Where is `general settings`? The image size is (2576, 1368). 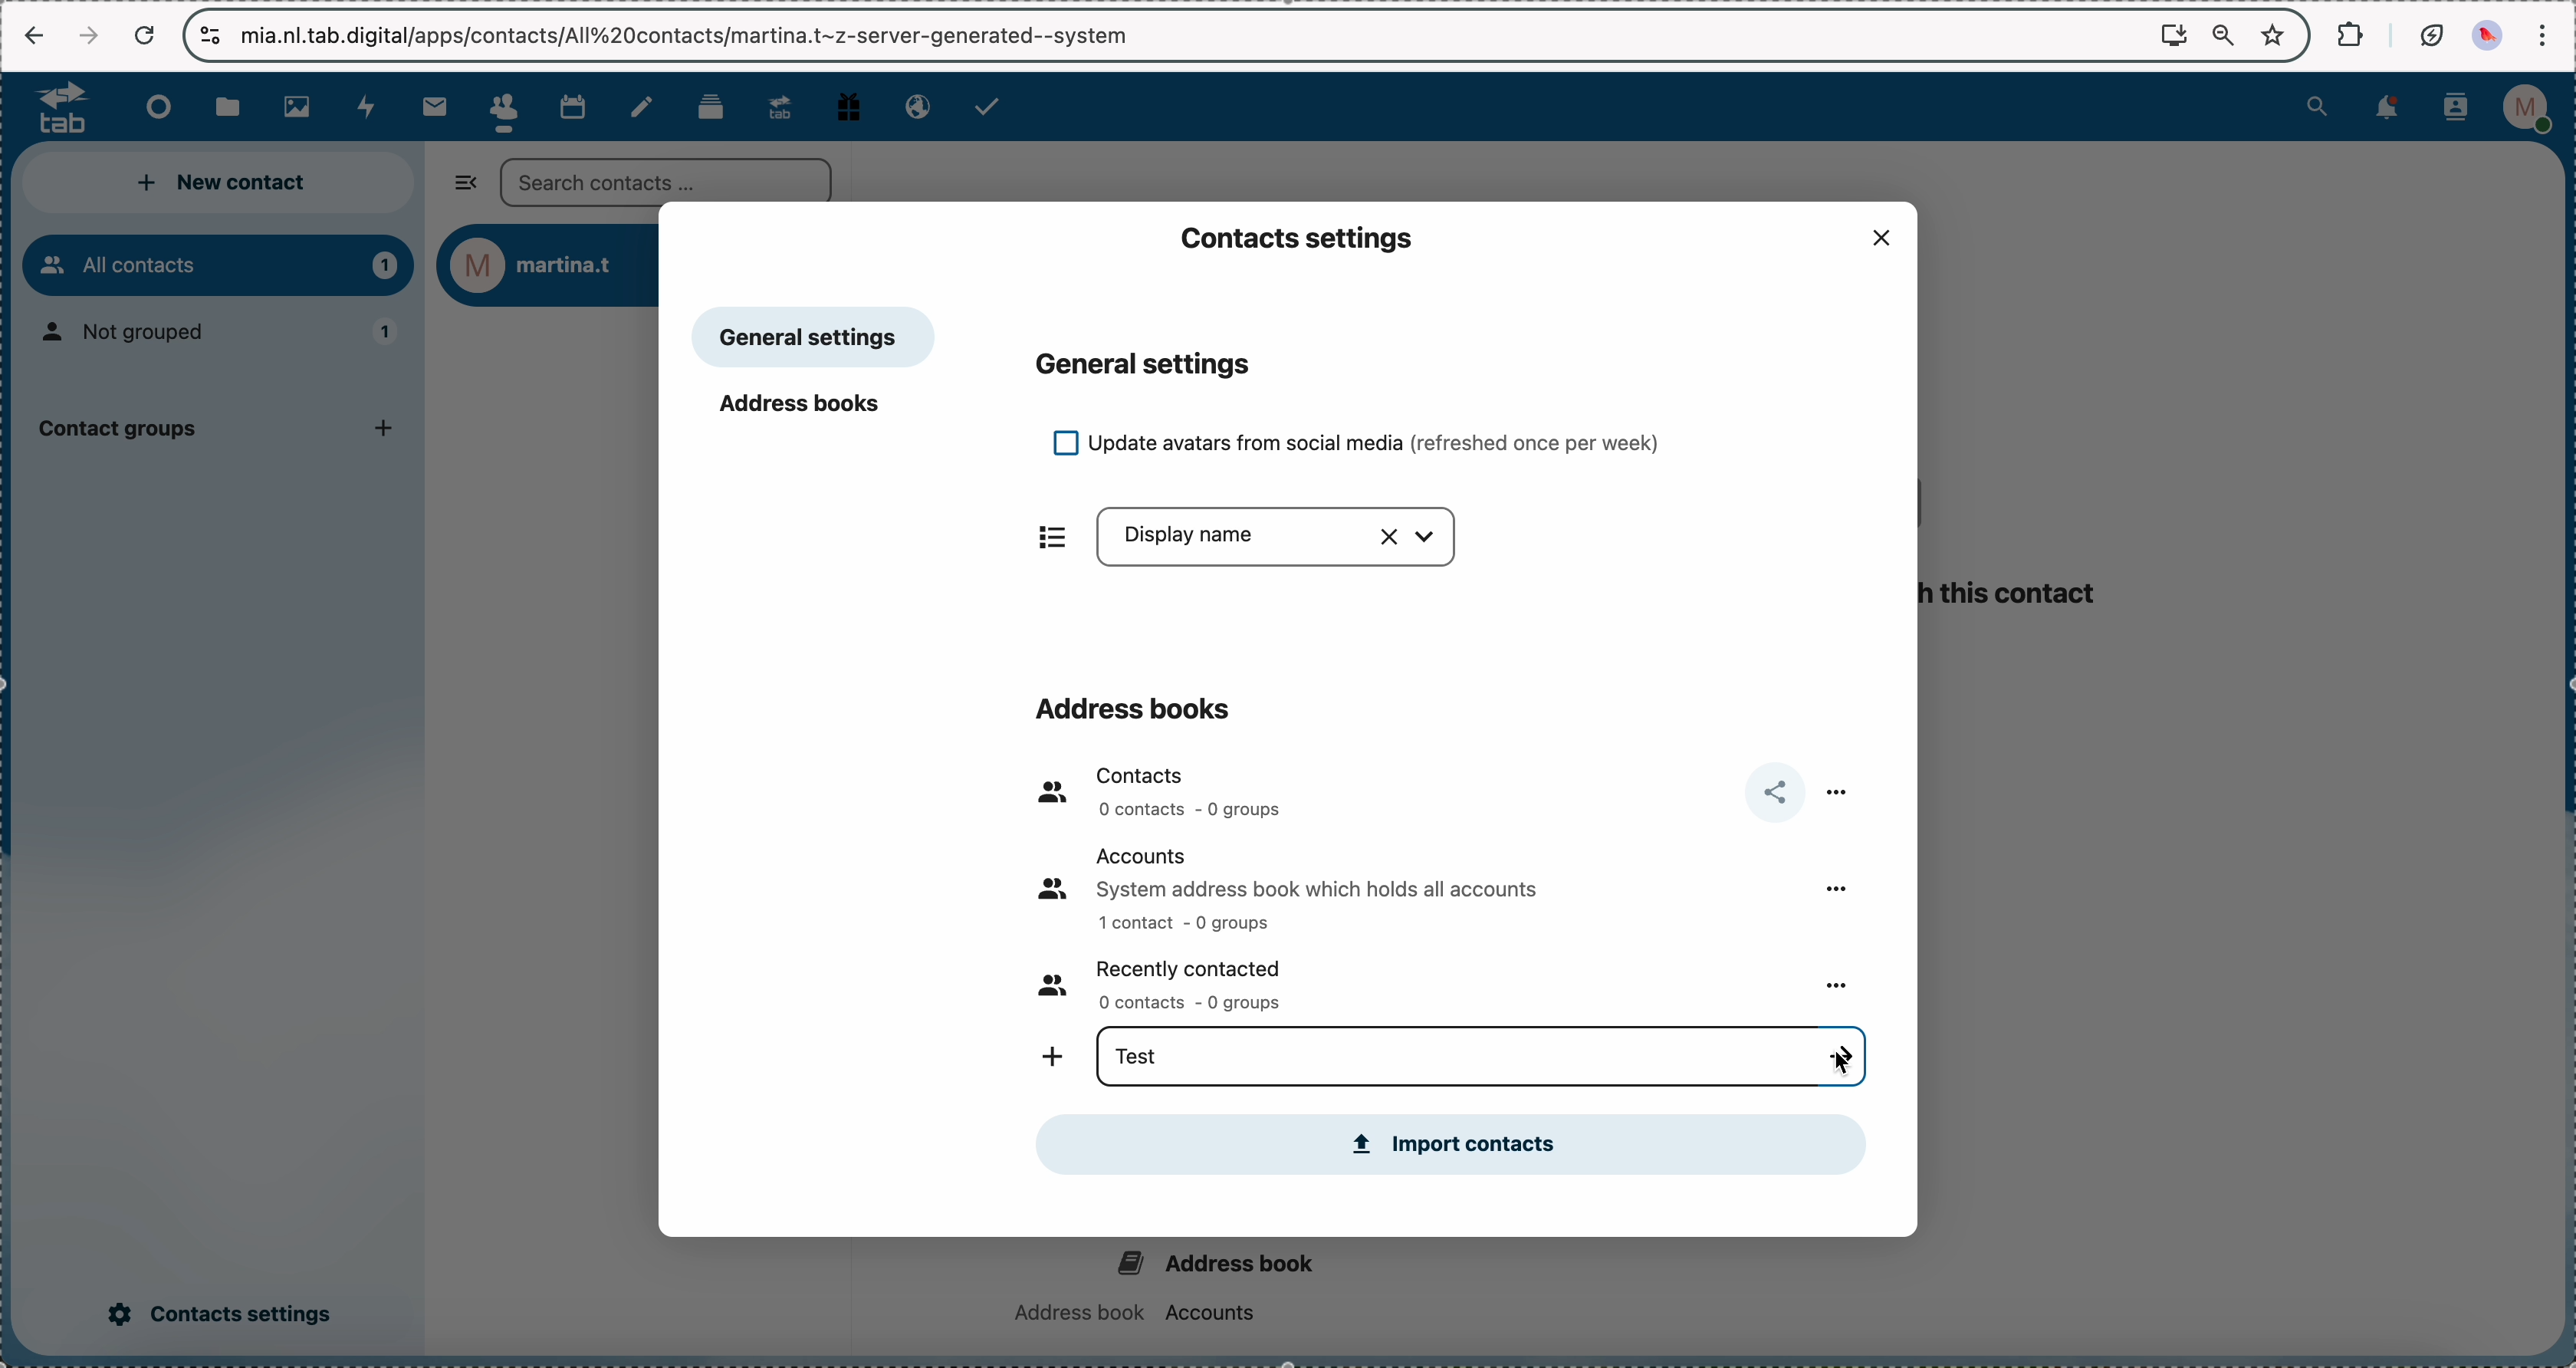 general settings is located at coordinates (1146, 363).